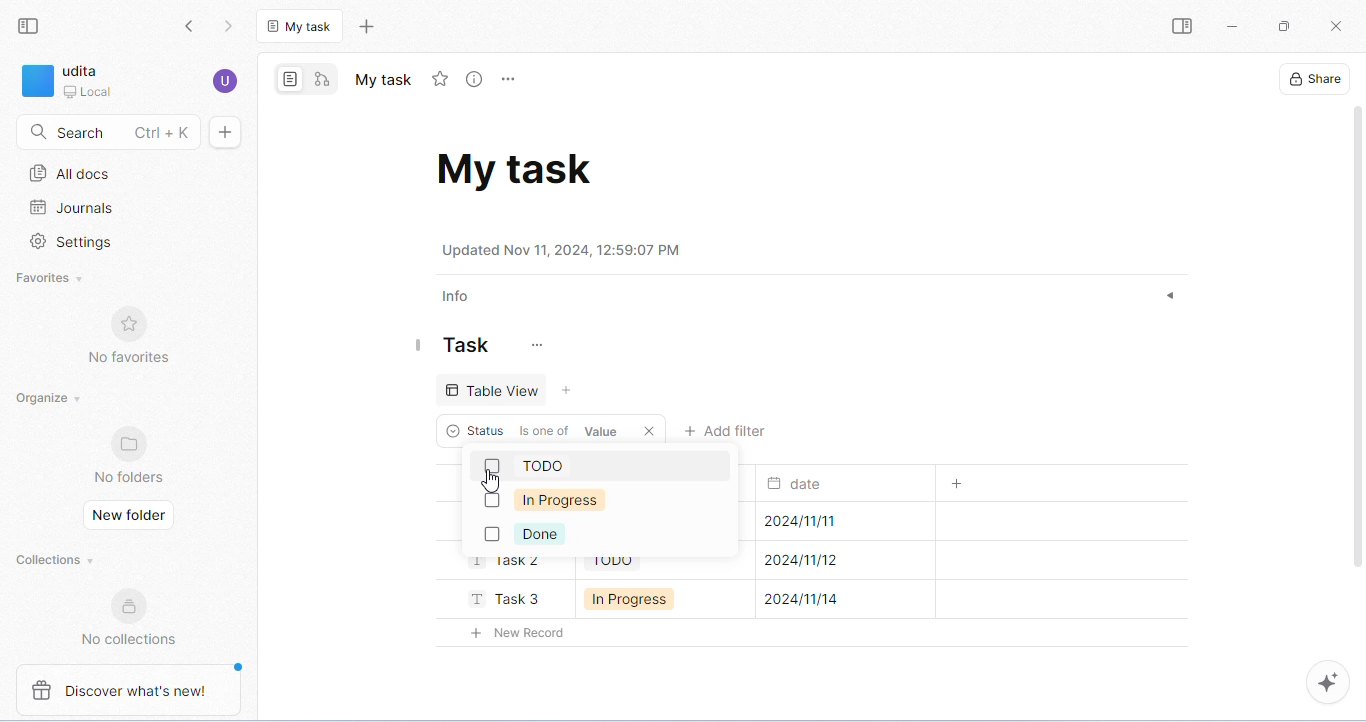  Describe the element at coordinates (803, 559) in the screenshot. I see `submission date for task2` at that location.